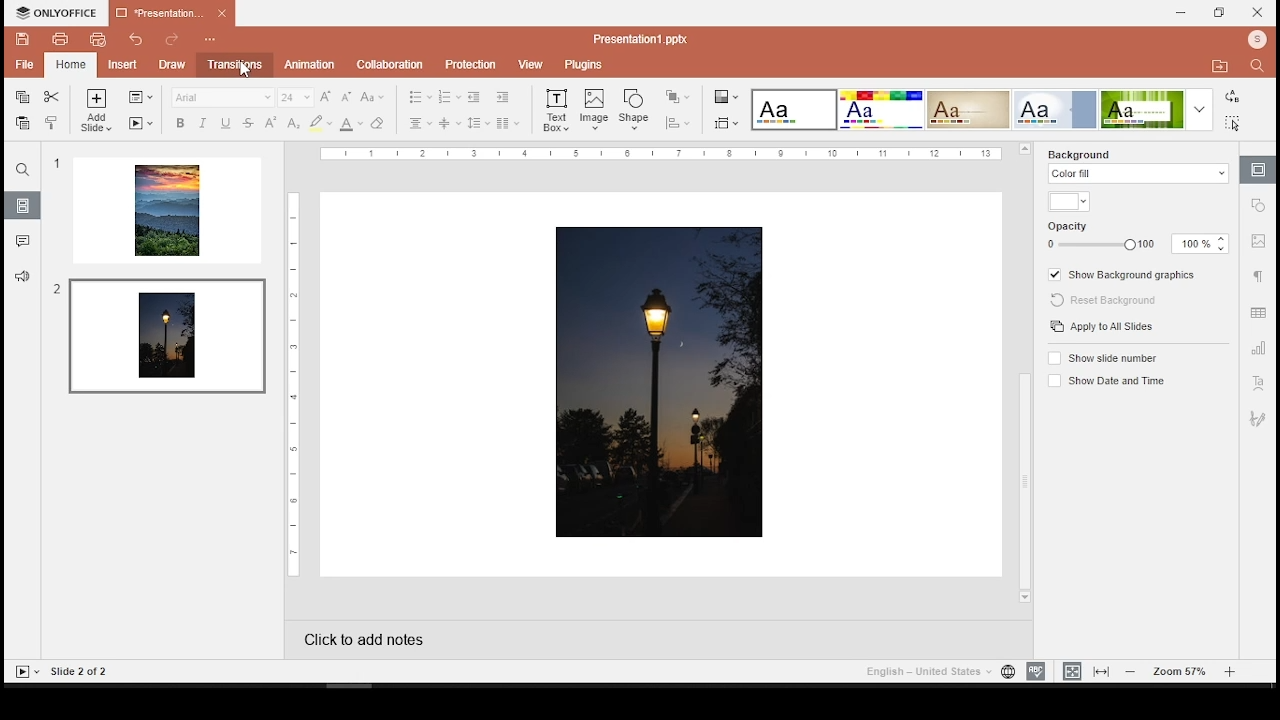 Image resolution: width=1280 pixels, height=720 pixels. I want to click on opacity, so click(1137, 243).